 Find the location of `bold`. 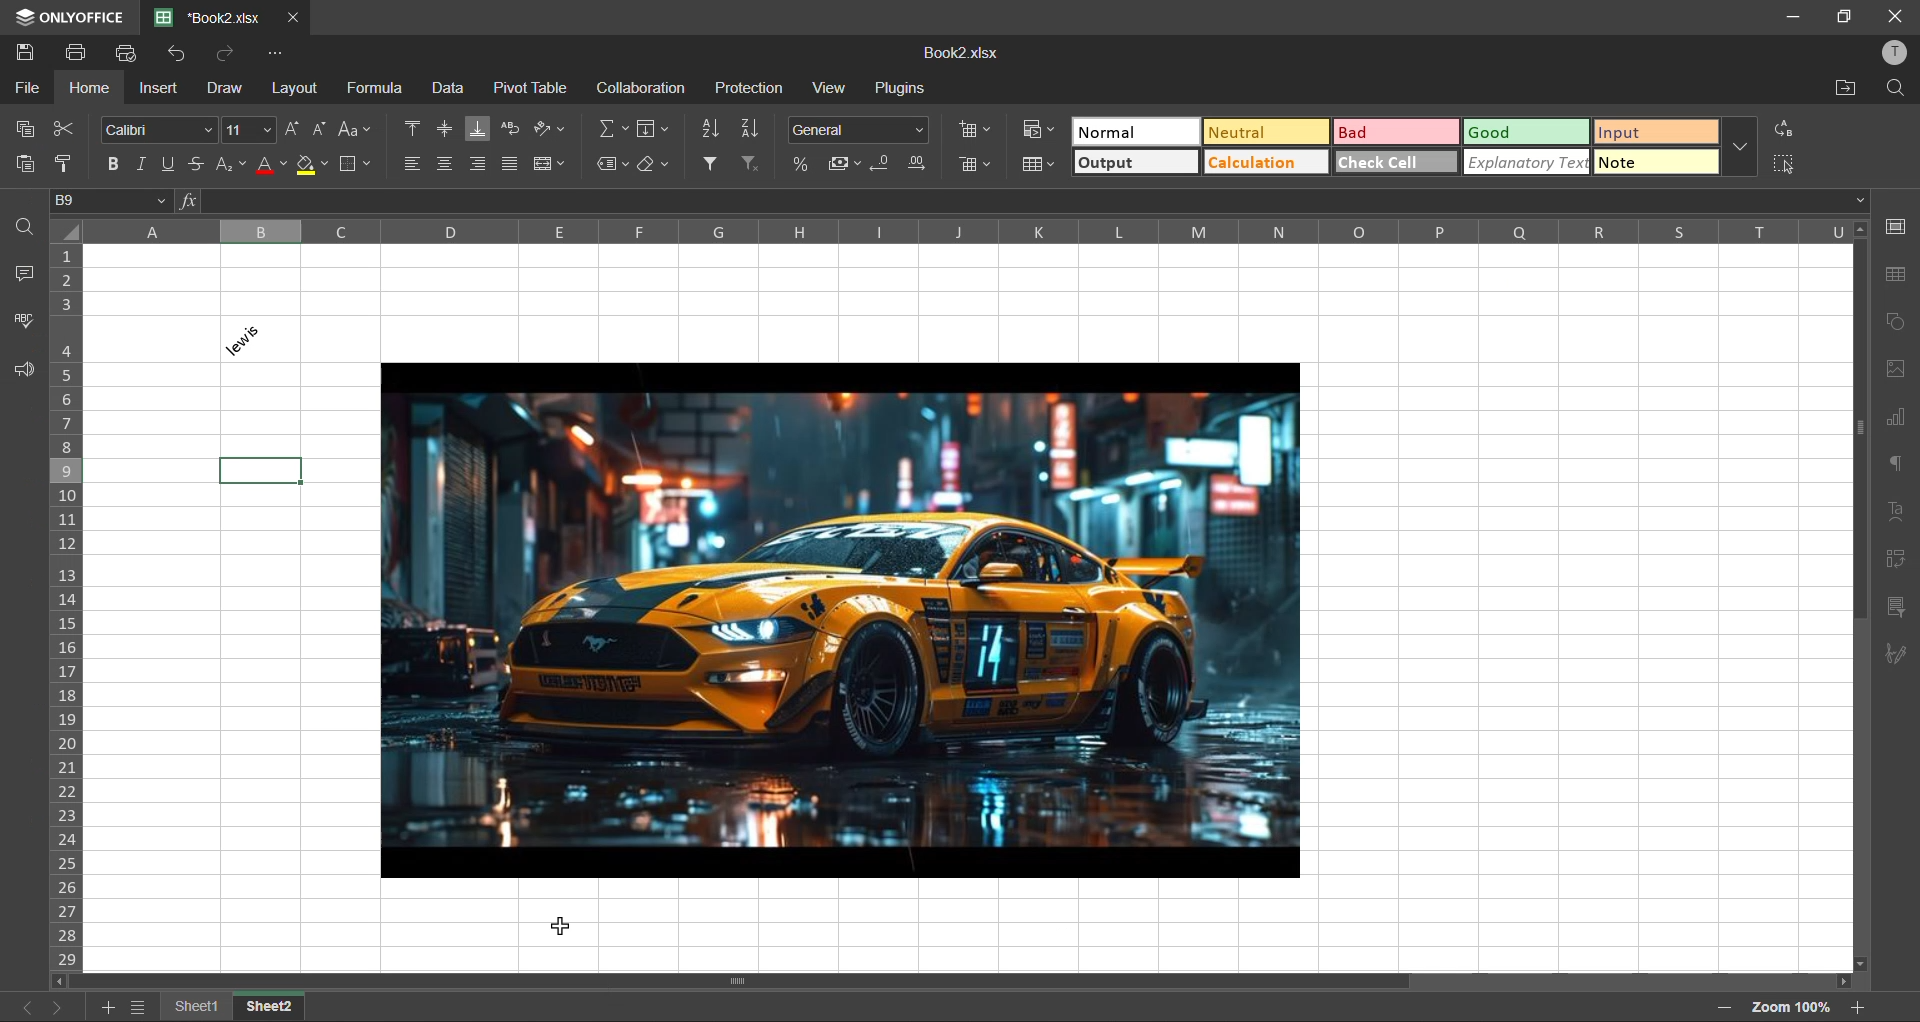

bold is located at coordinates (111, 164).